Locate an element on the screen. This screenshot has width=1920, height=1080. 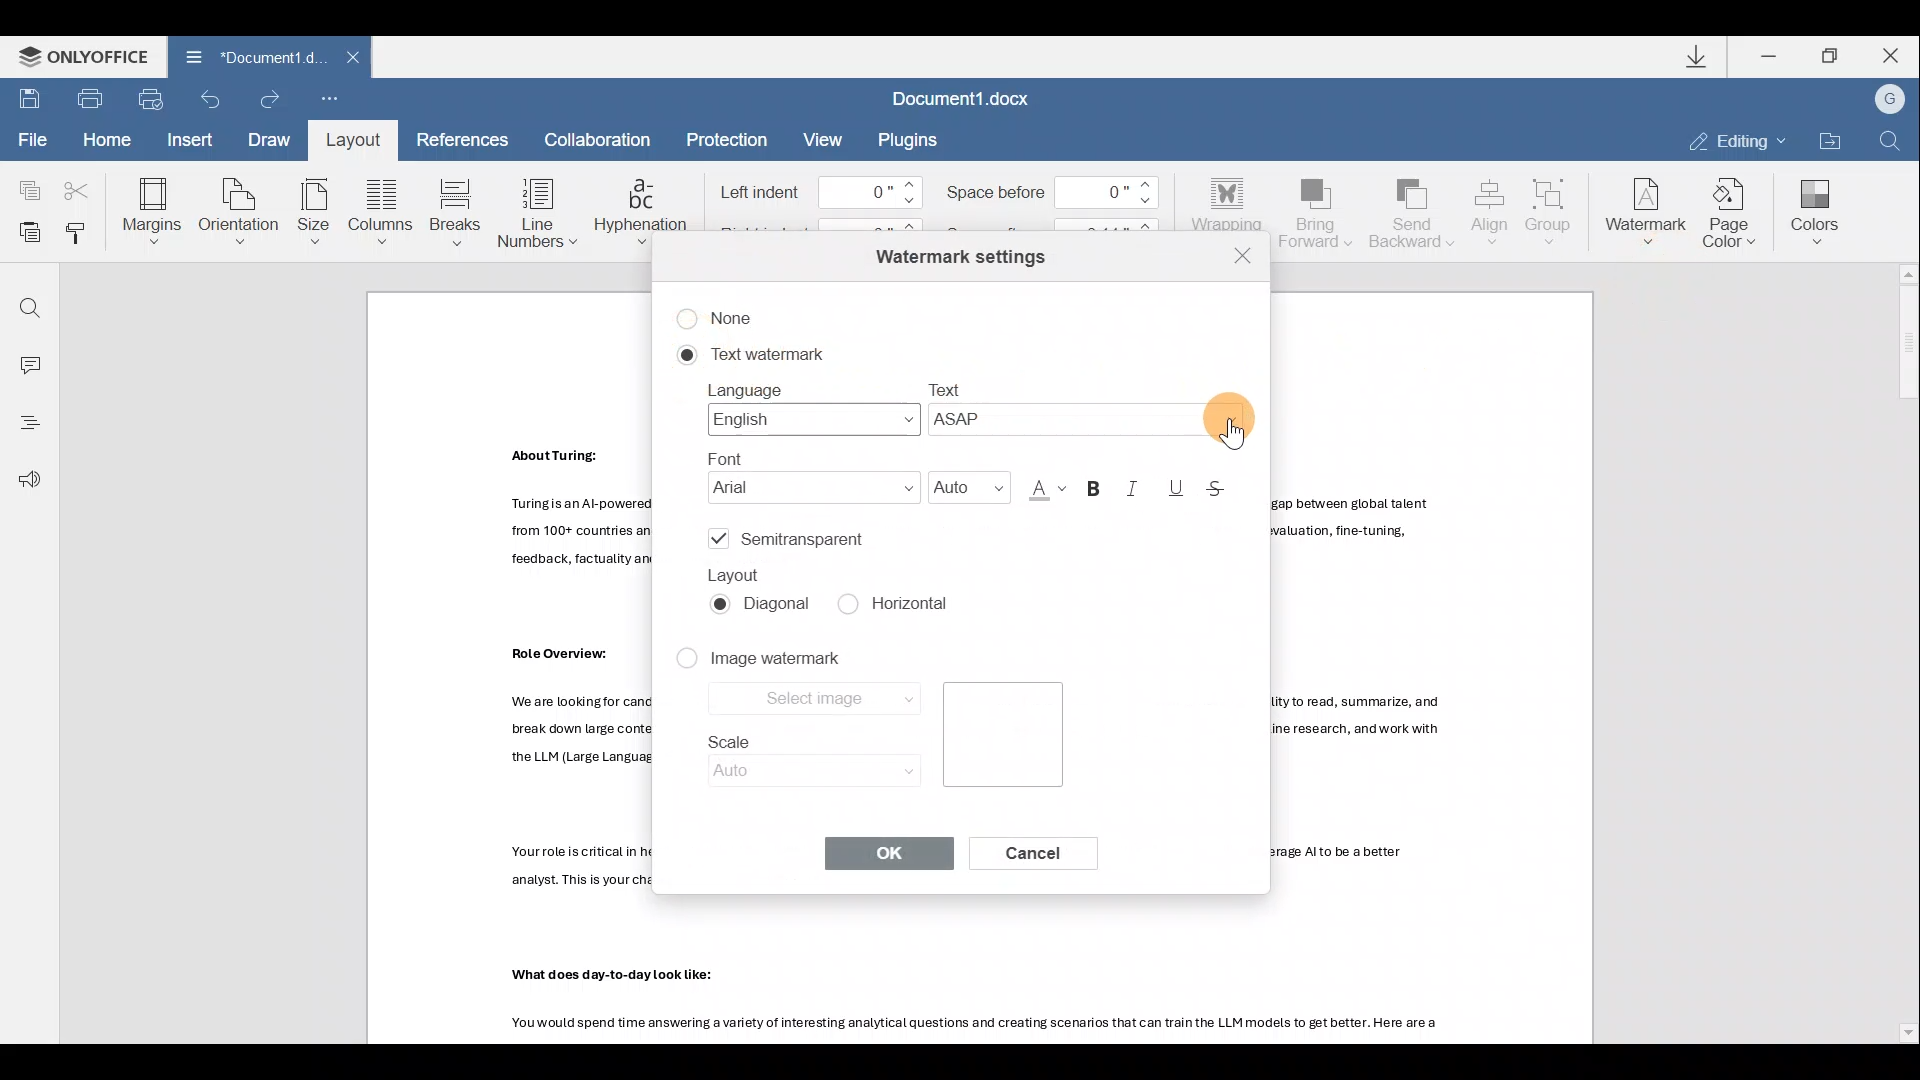
Send backward is located at coordinates (1414, 211).